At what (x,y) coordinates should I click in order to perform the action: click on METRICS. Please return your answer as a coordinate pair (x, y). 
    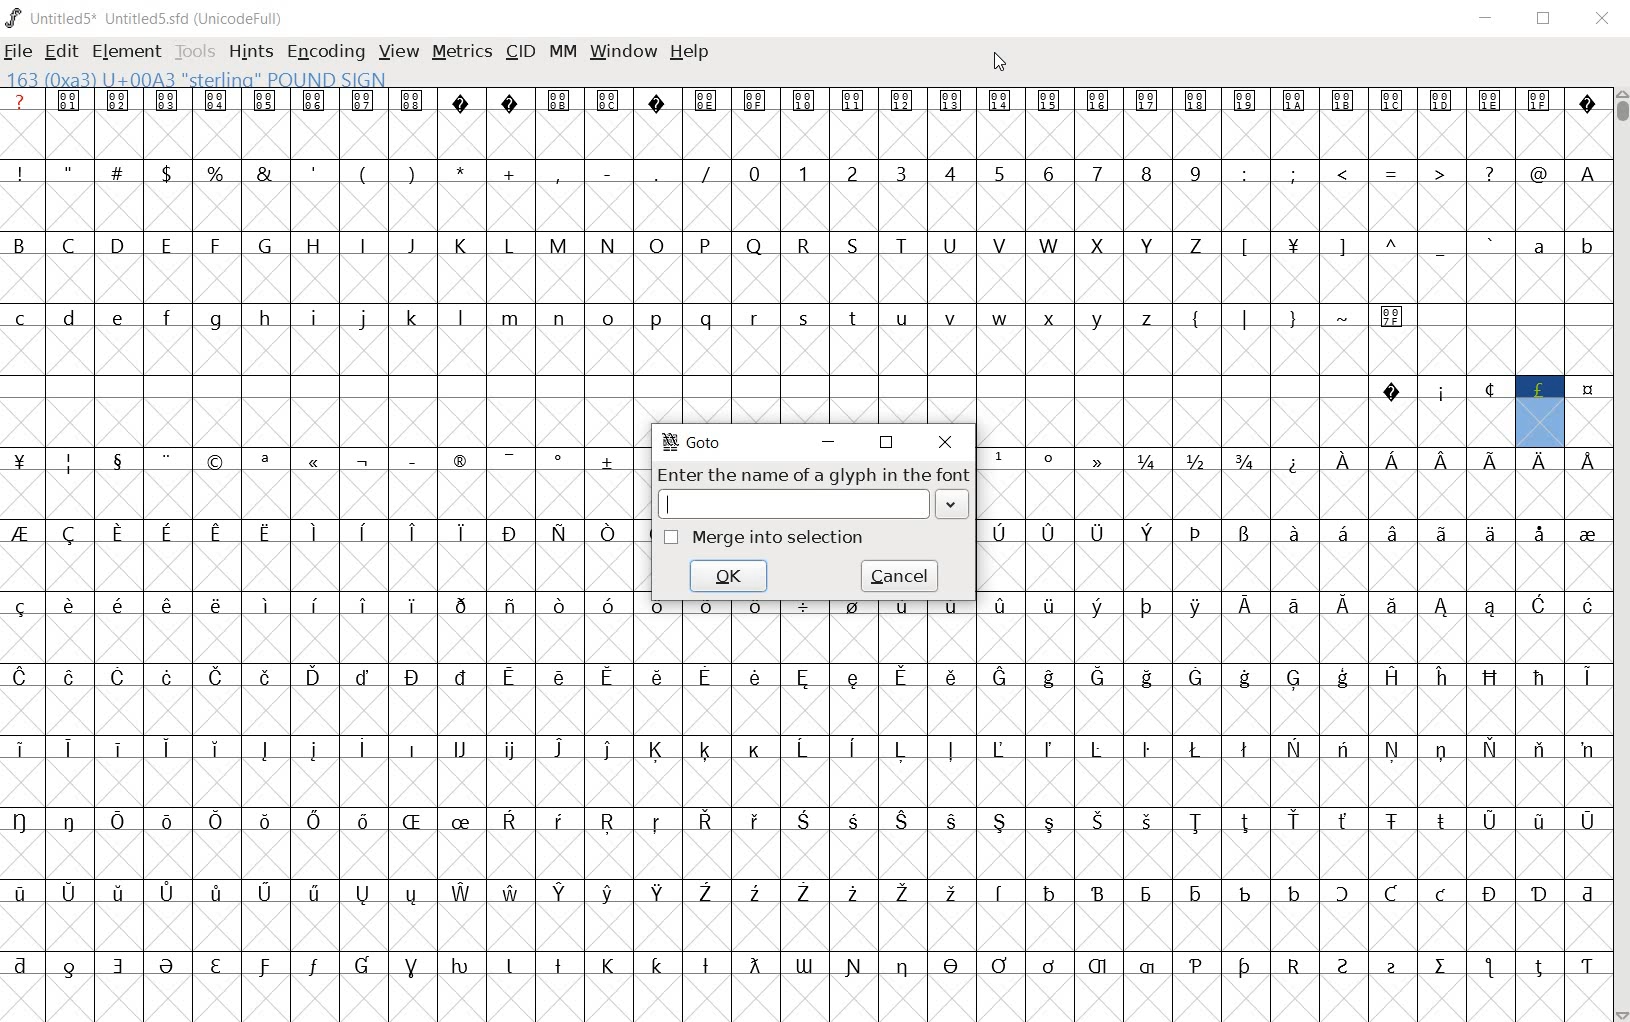
    Looking at the image, I should click on (461, 51).